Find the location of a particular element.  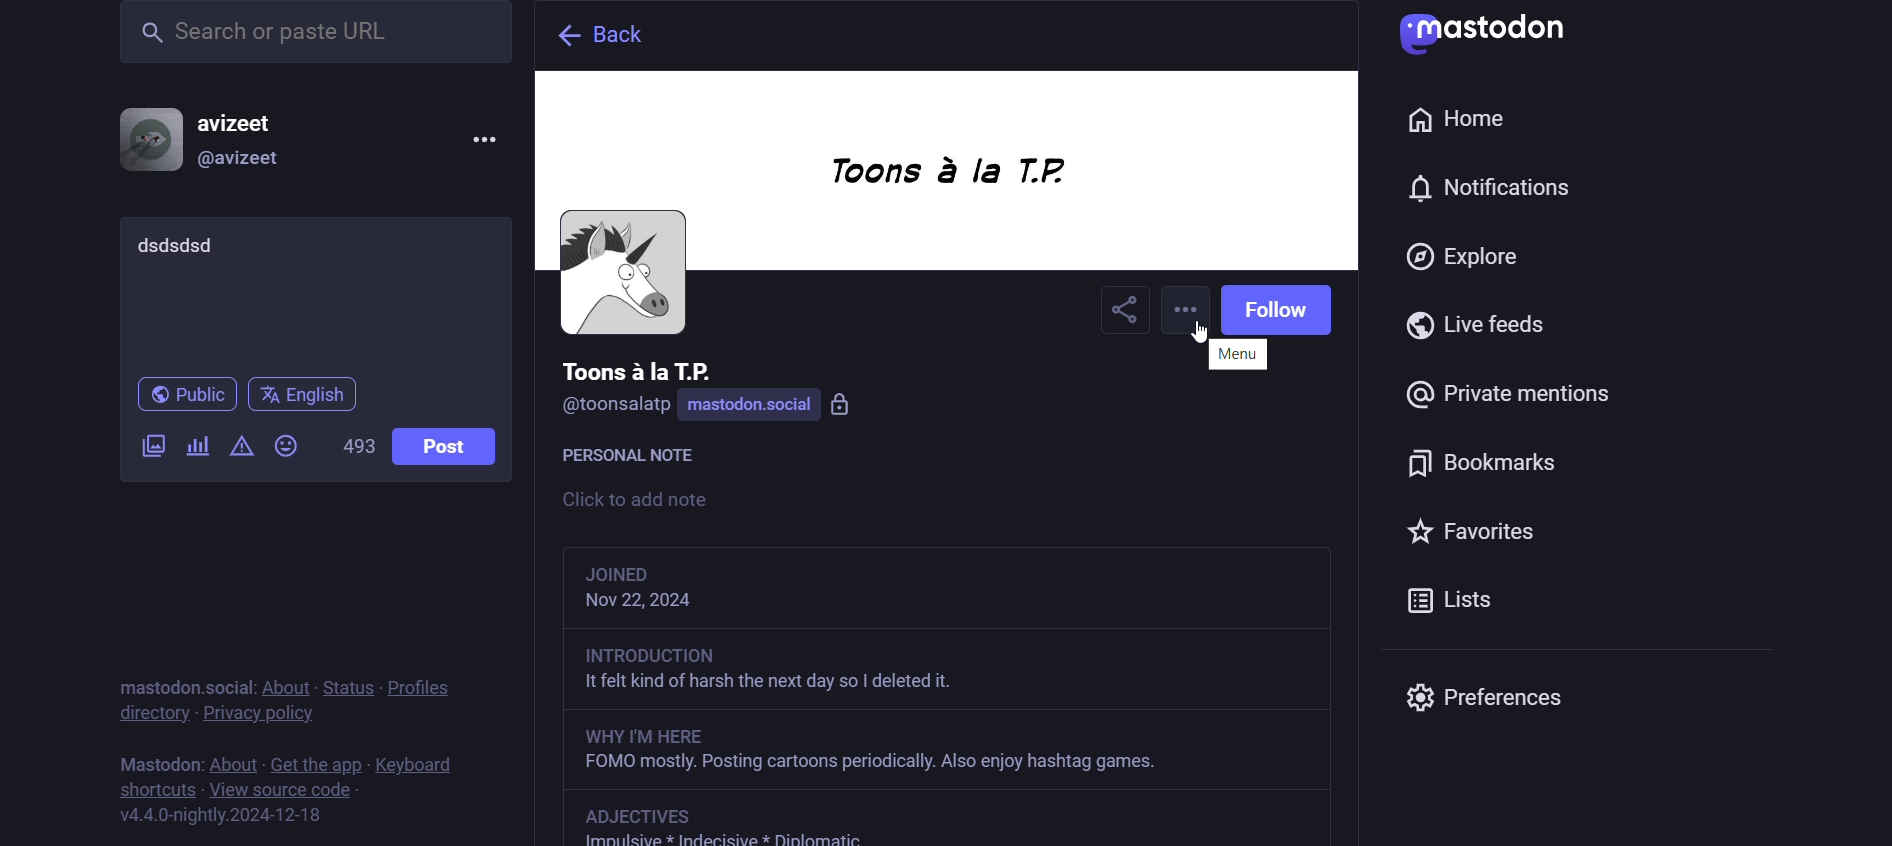

profile picture is located at coordinates (149, 139).